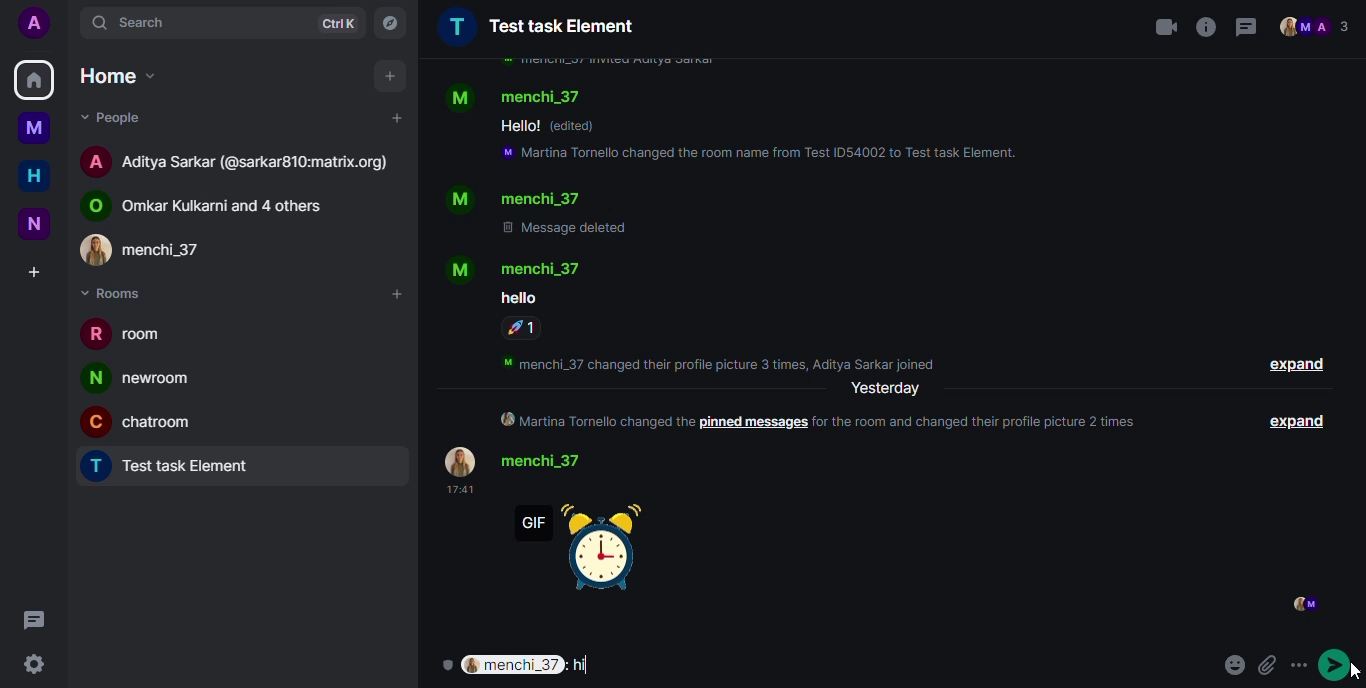 This screenshot has height=688, width=1366. Describe the element at coordinates (216, 204) in the screenshot. I see `contact` at that location.